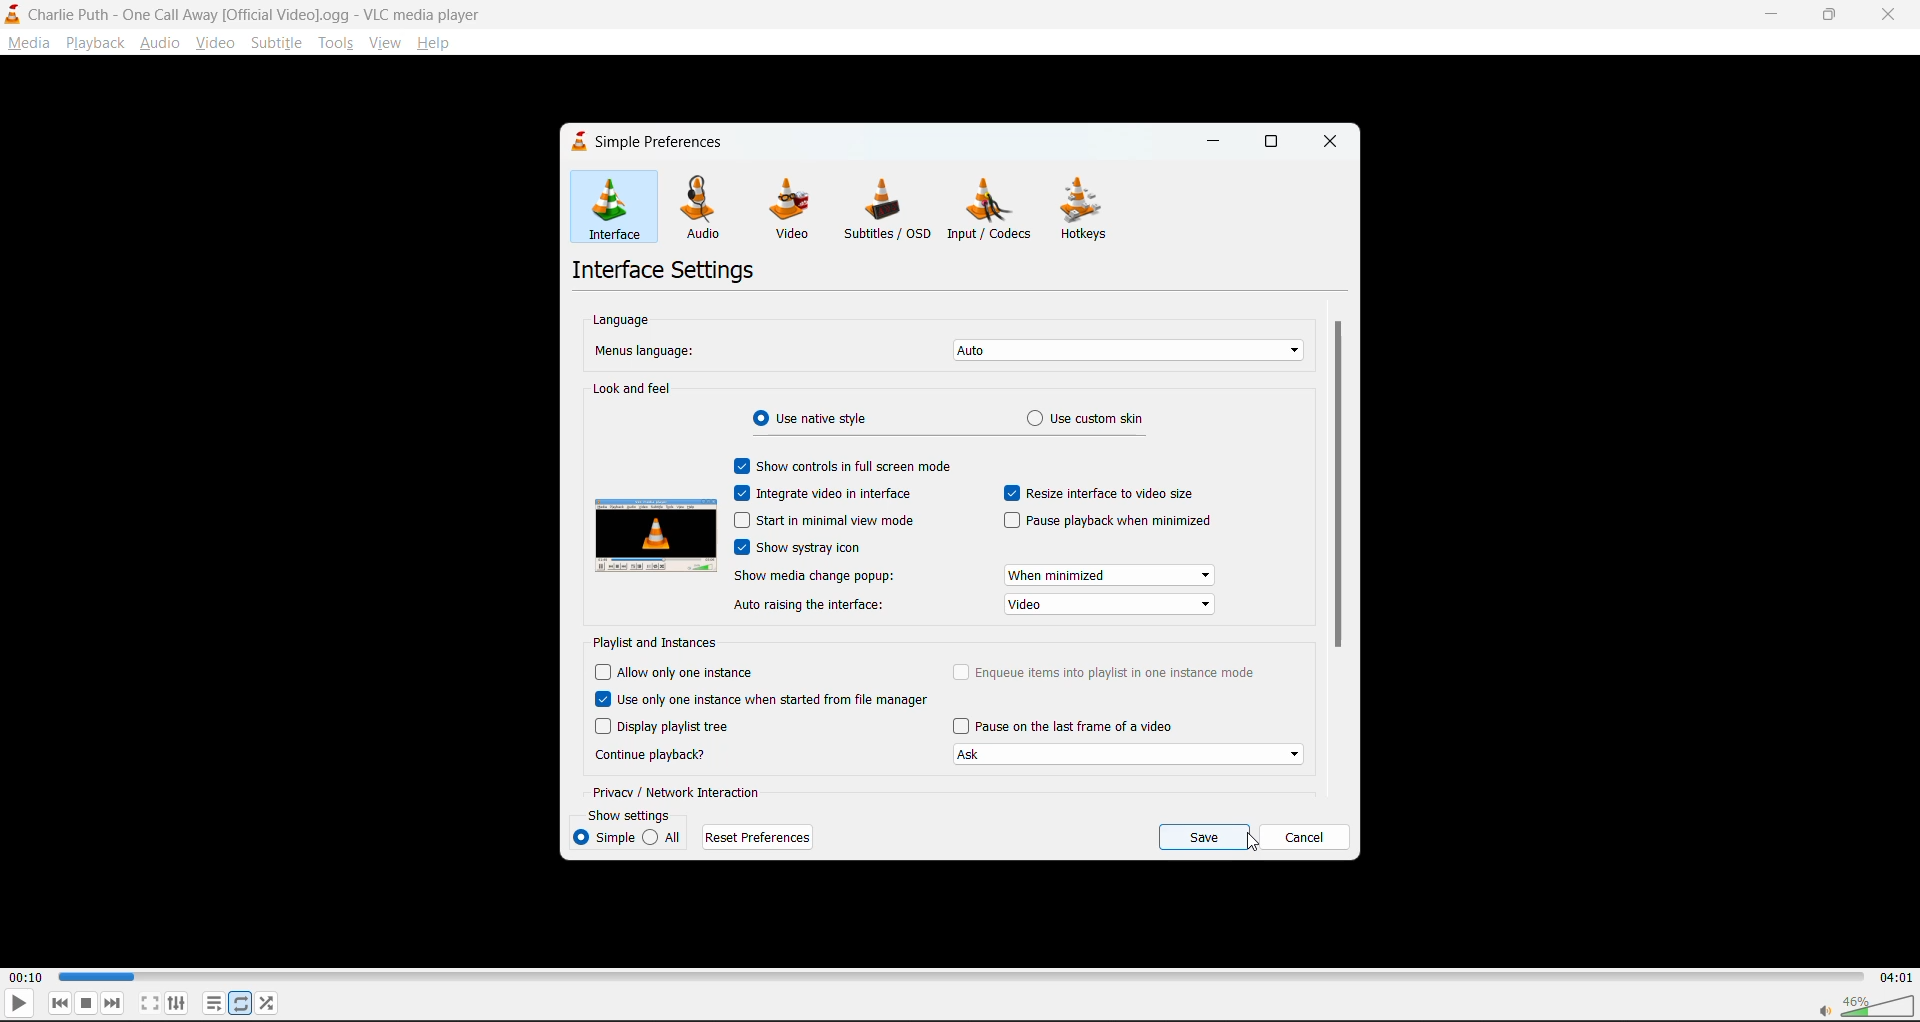  I want to click on interface settings, so click(661, 271).